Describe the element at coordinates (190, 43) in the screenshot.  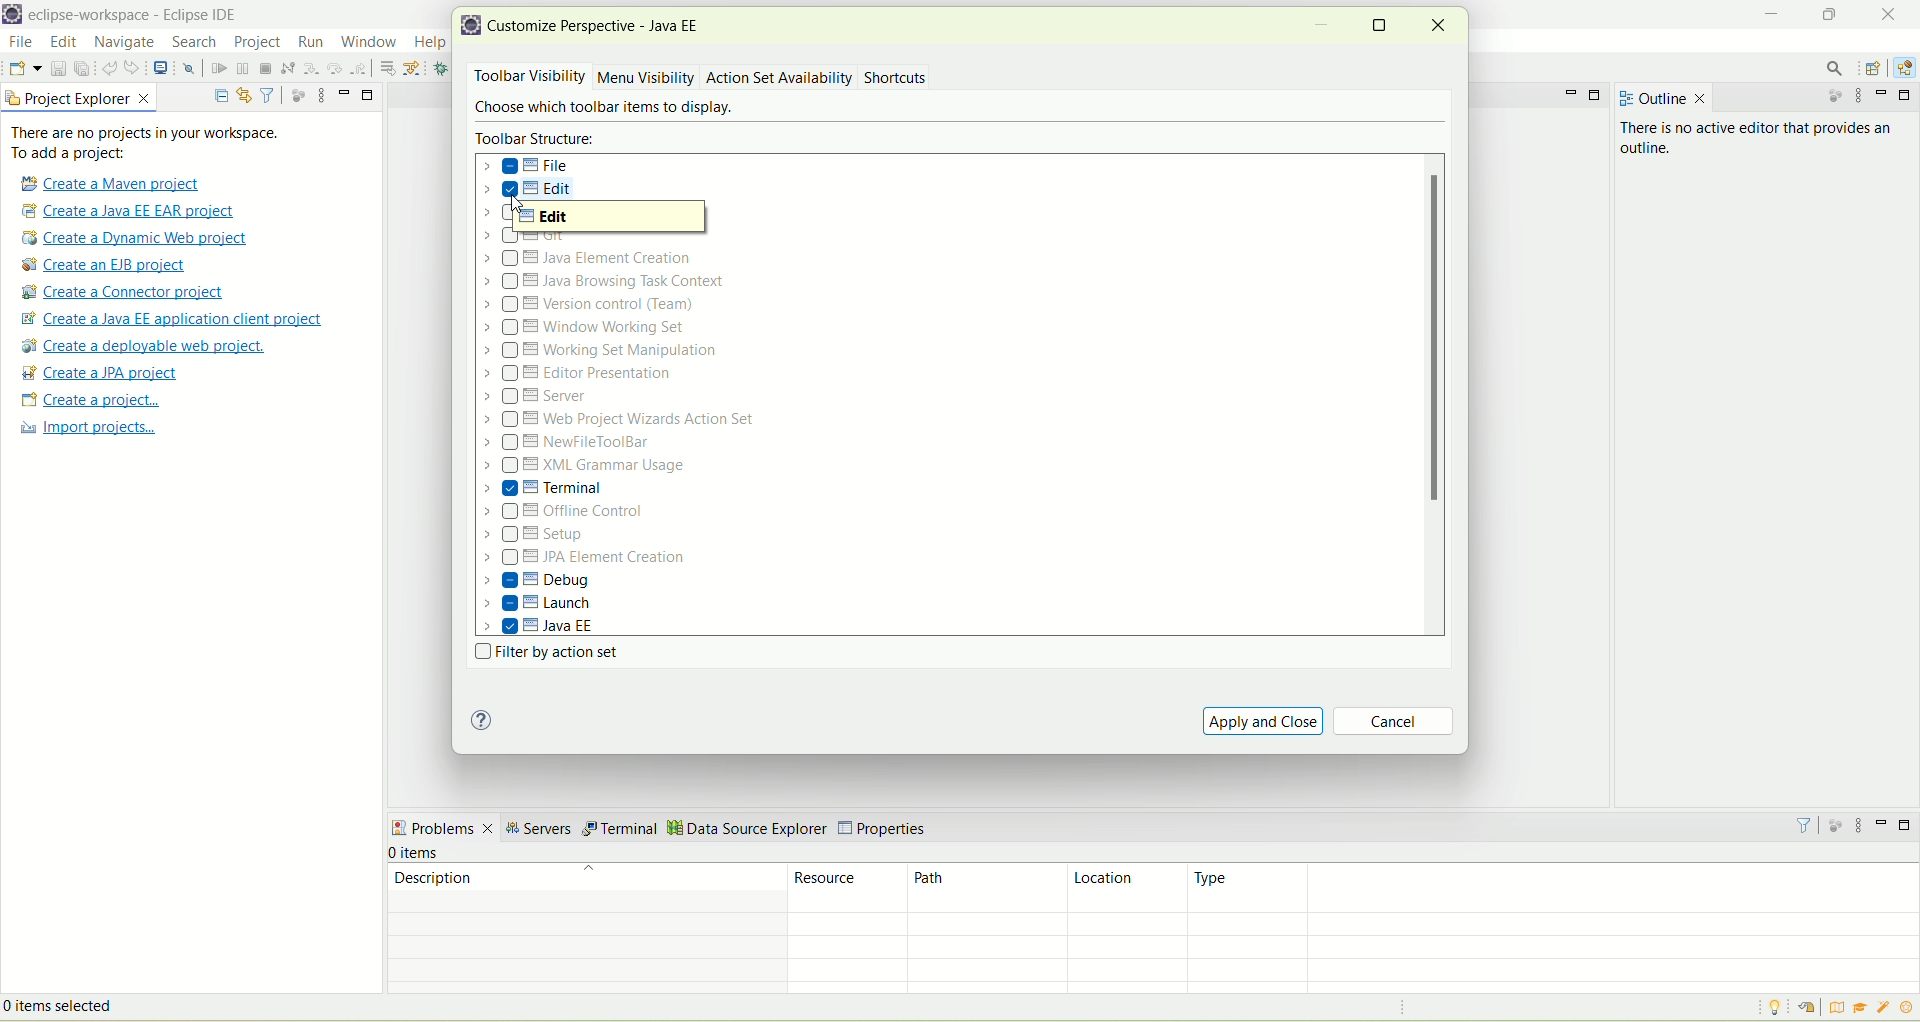
I see `search` at that location.